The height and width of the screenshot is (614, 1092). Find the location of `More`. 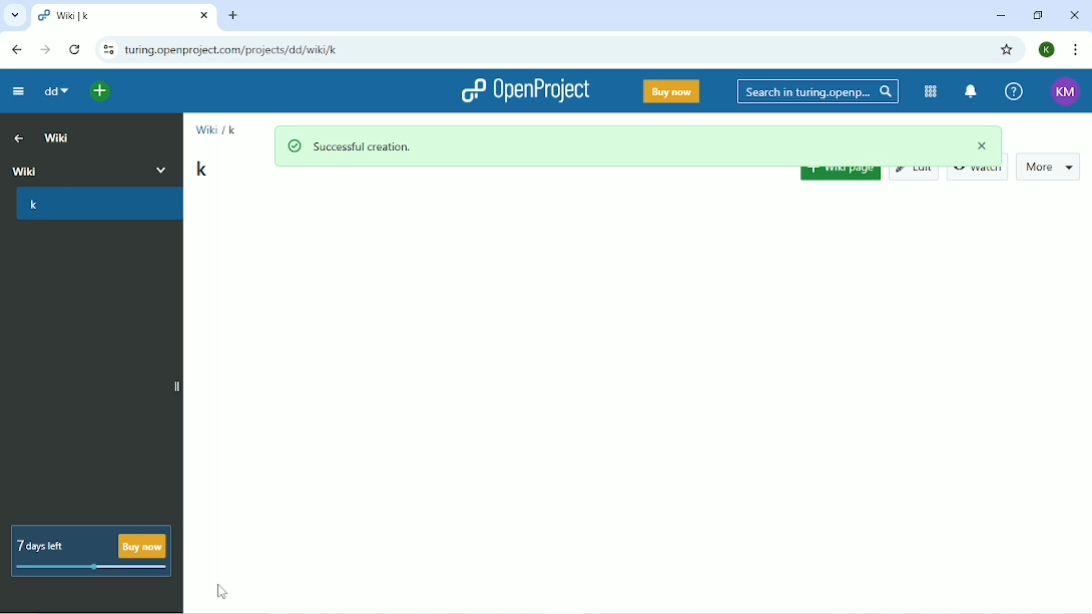

More is located at coordinates (1052, 165).